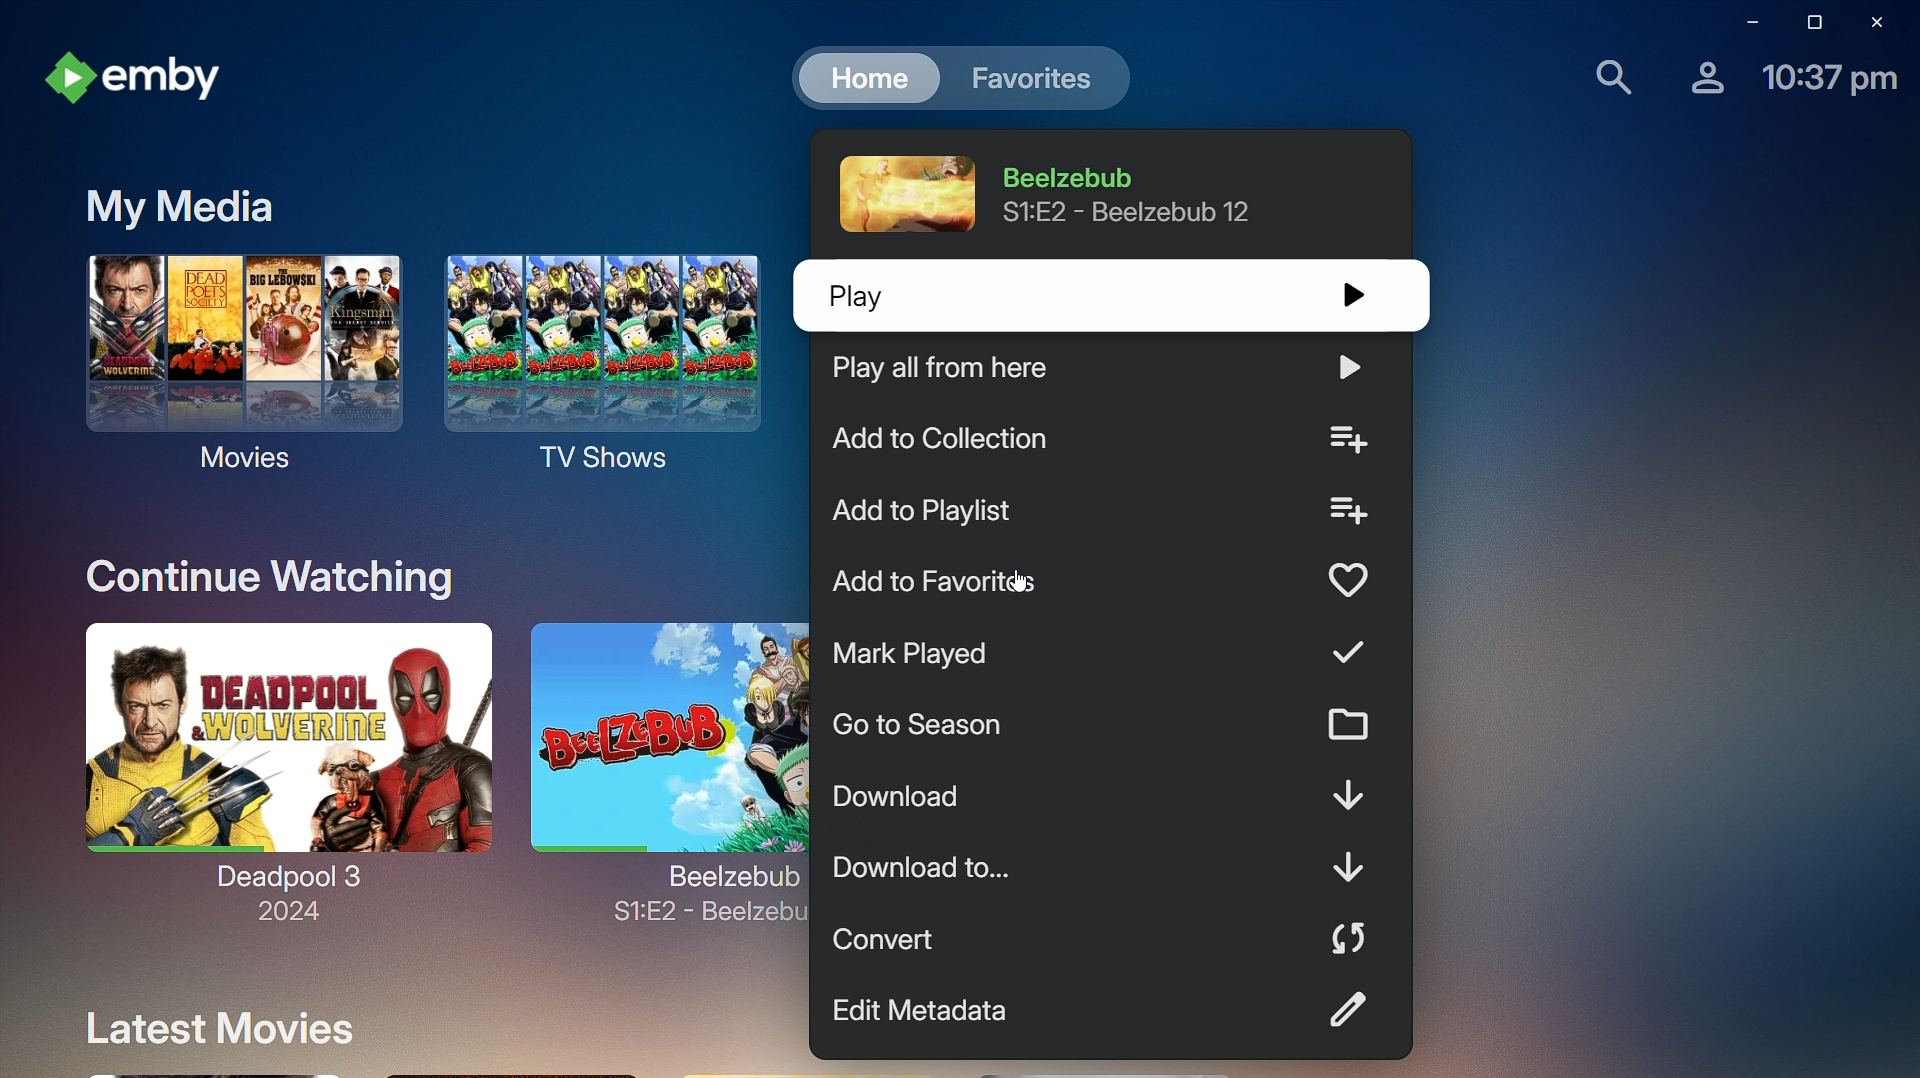 Image resolution: width=1920 pixels, height=1078 pixels. I want to click on Go to Season, so click(1107, 726).